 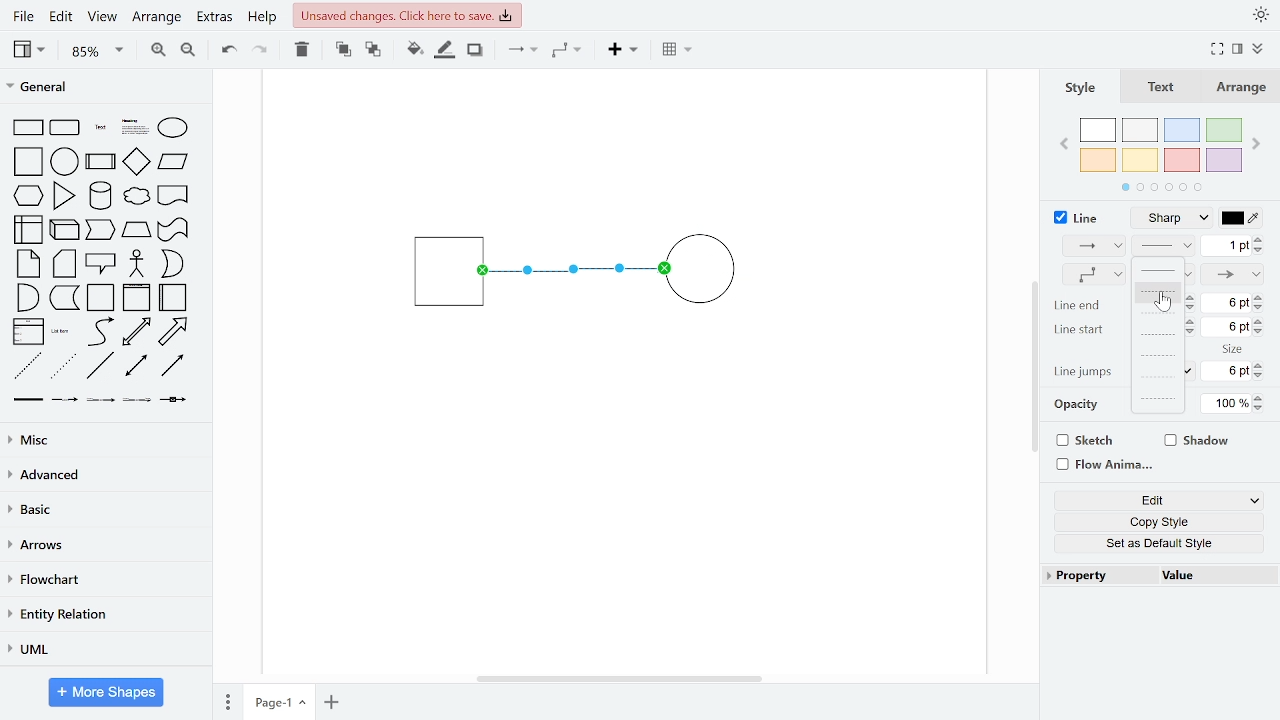 What do you see at coordinates (262, 18) in the screenshot?
I see `help` at bounding box center [262, 18].